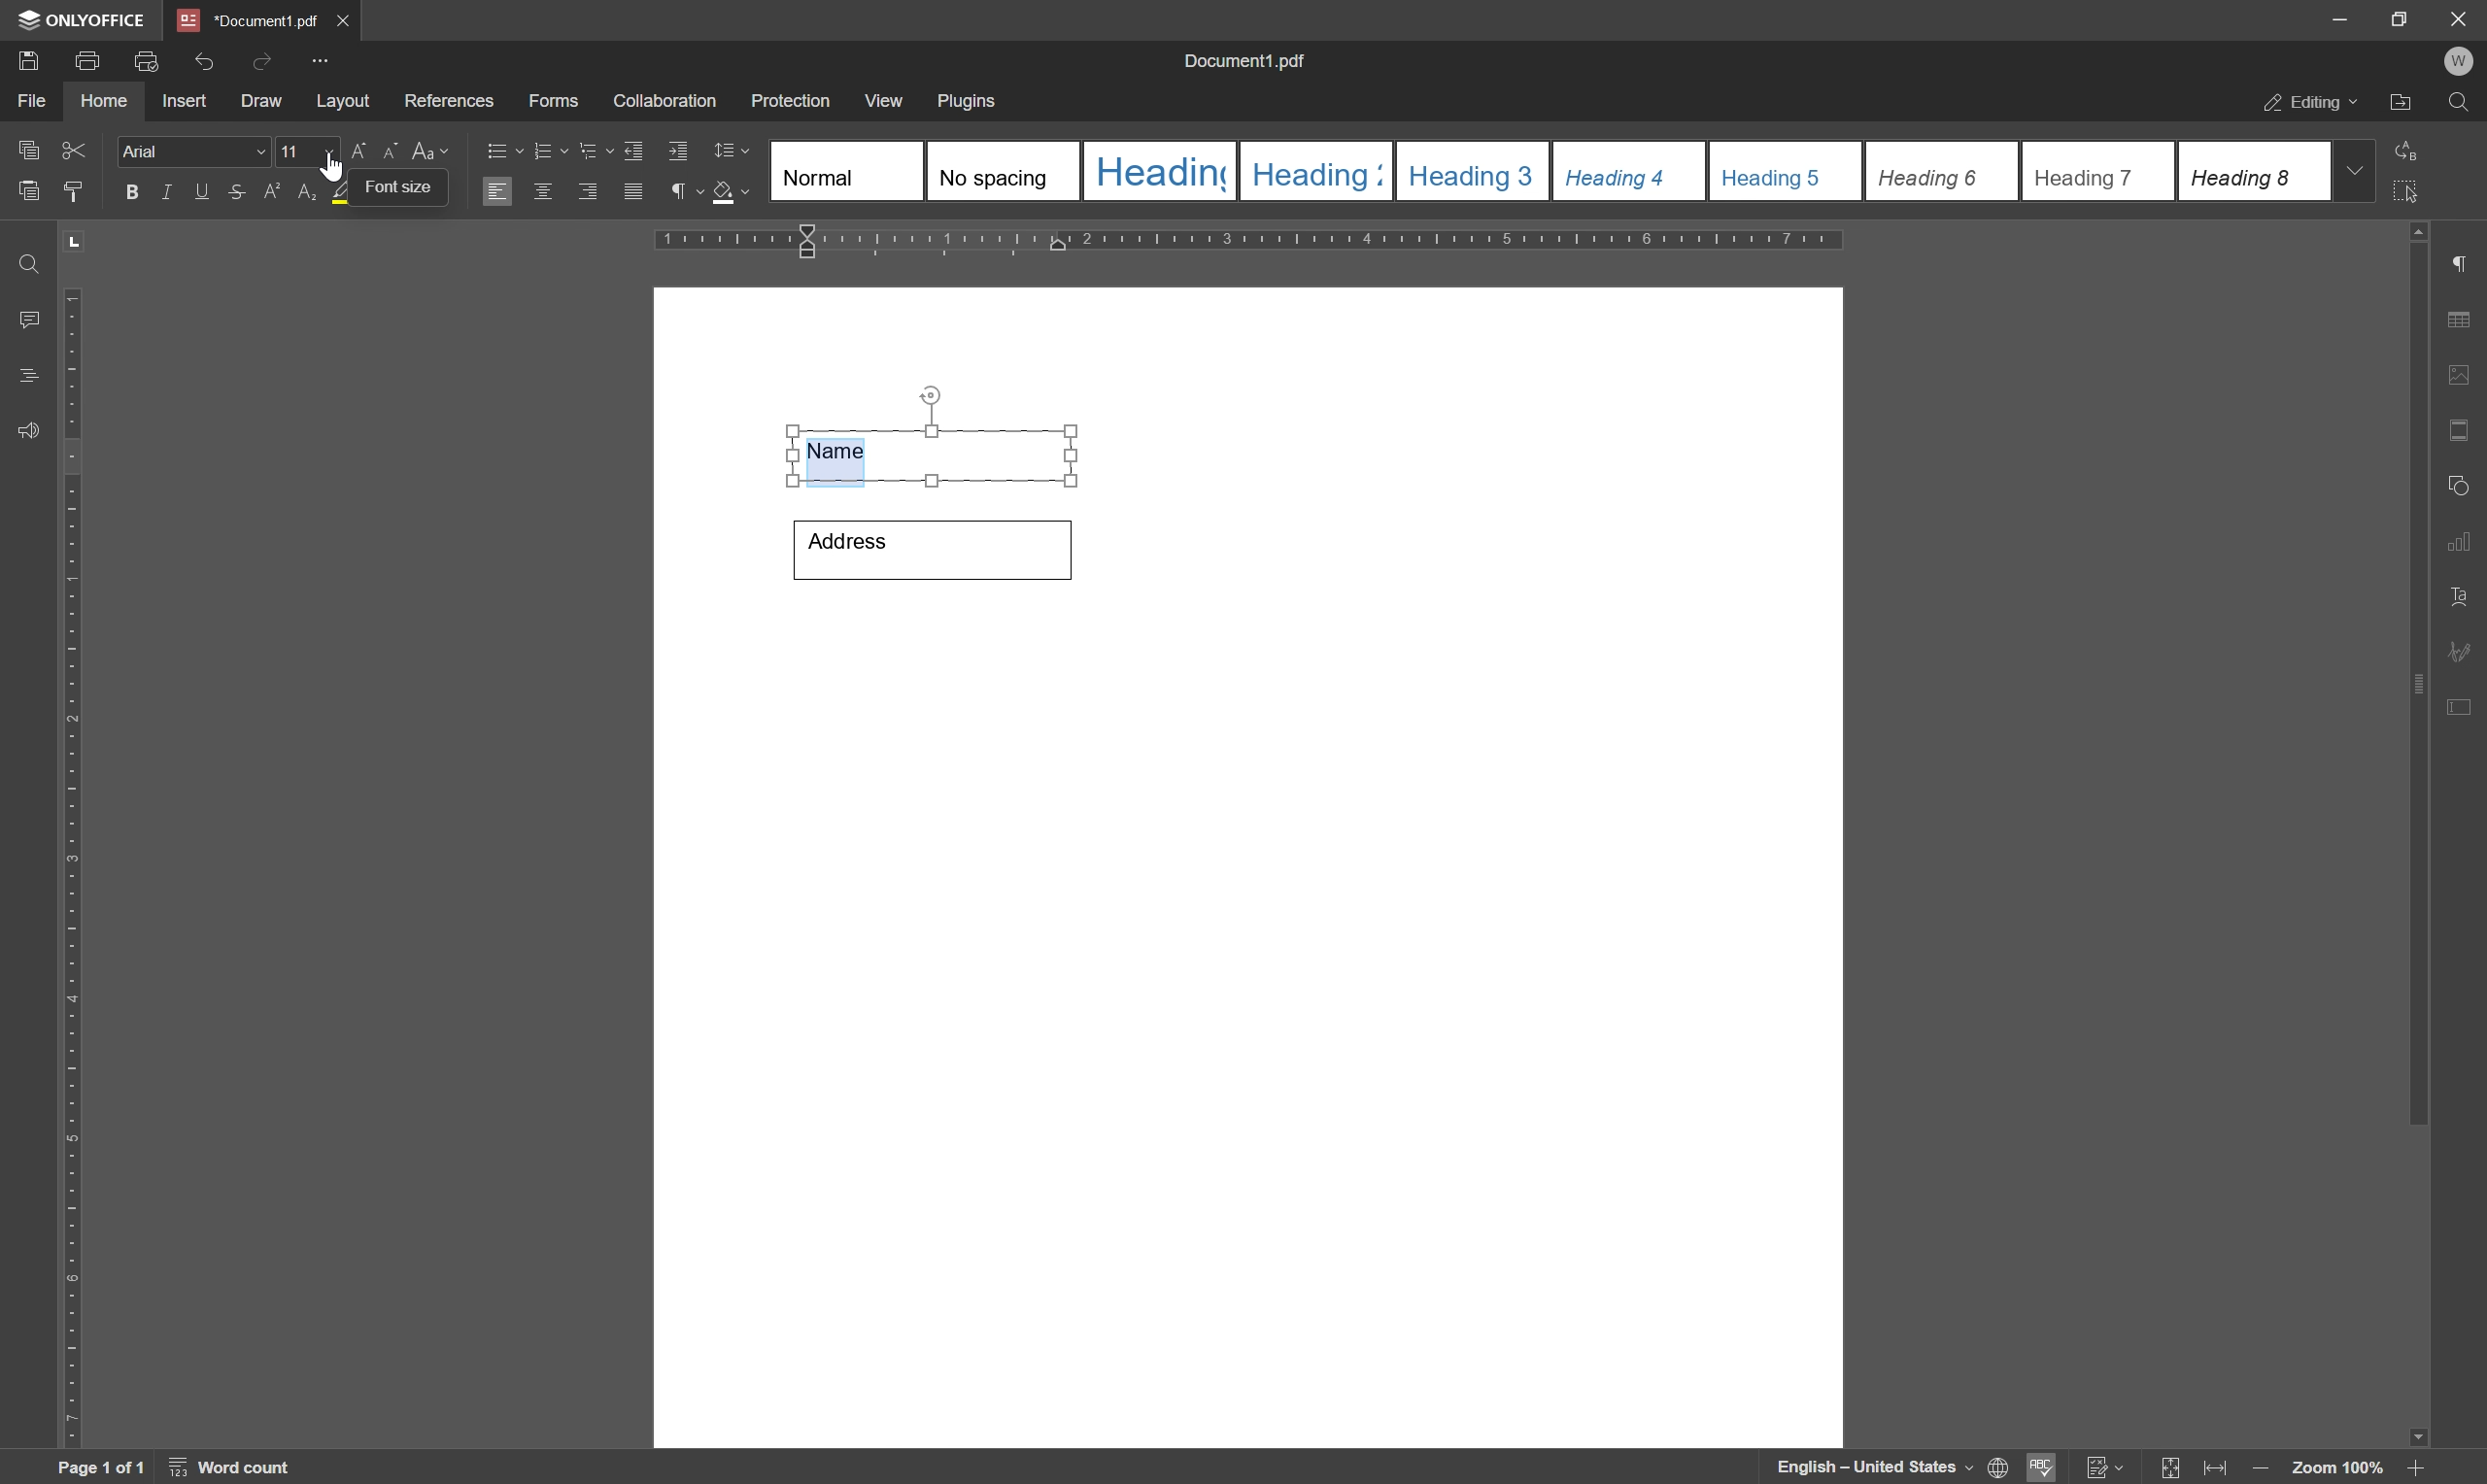 This screenshot has width=2487, height=1484. I want to click on replace, so click(2409, 147).